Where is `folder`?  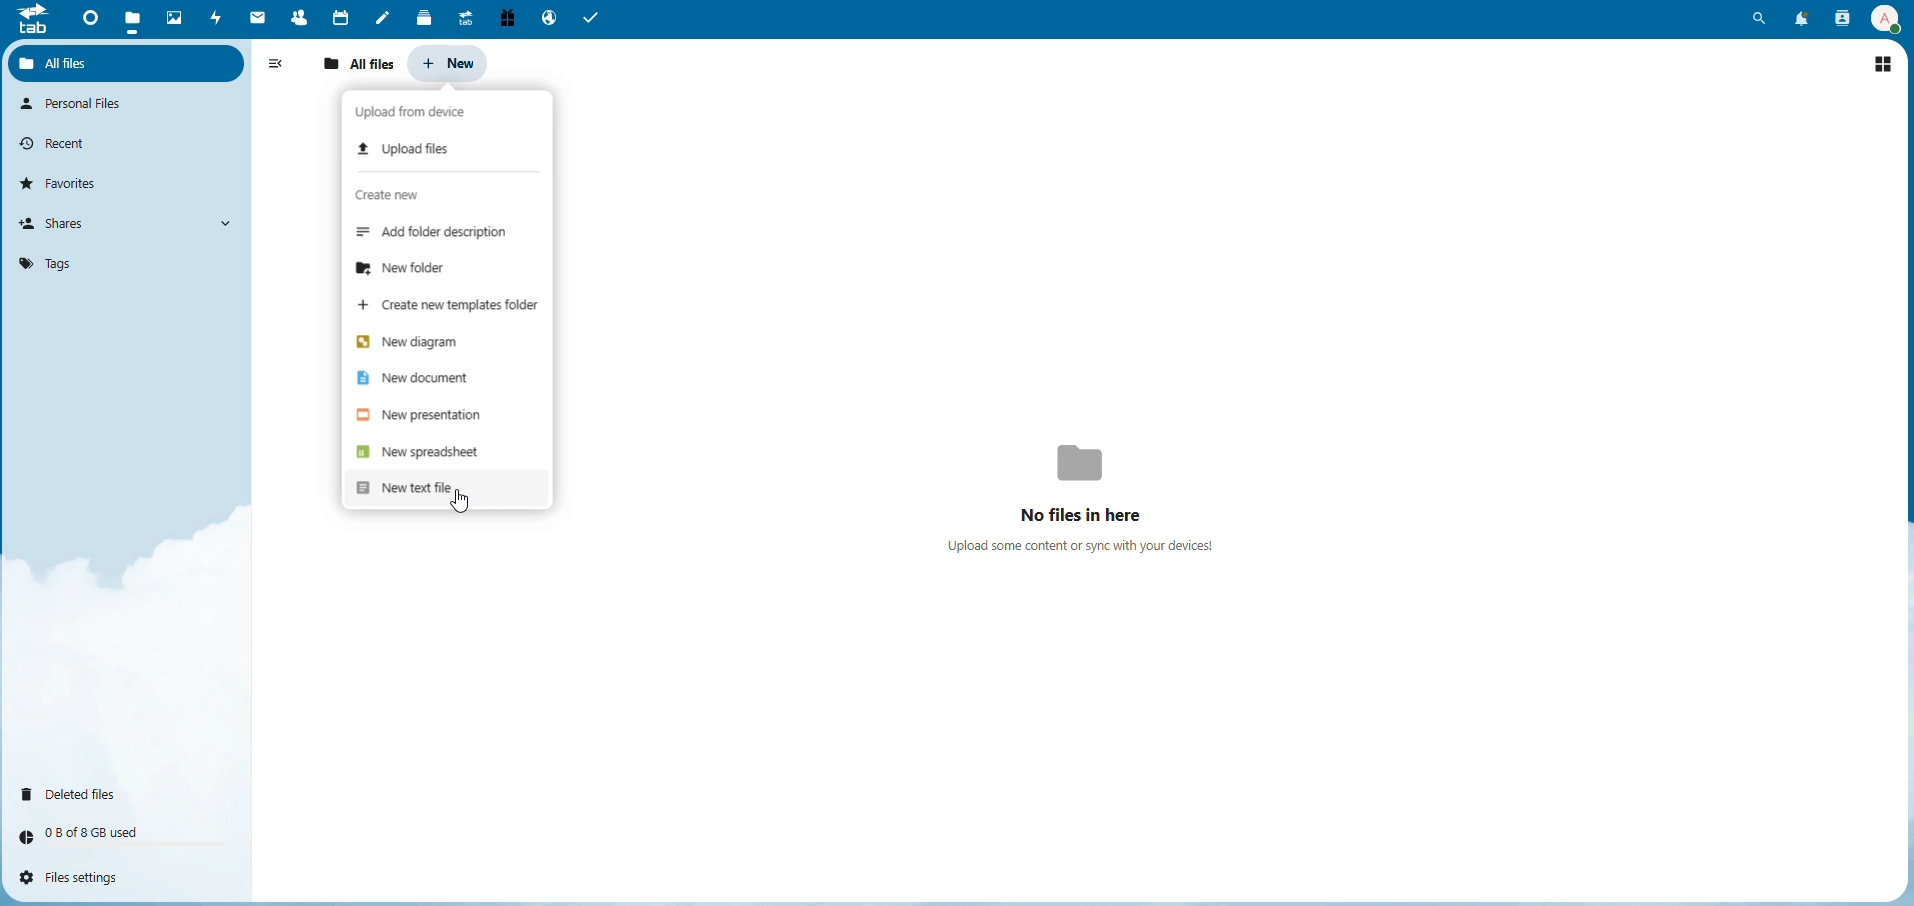
folder is located at coordinates (412, 271).